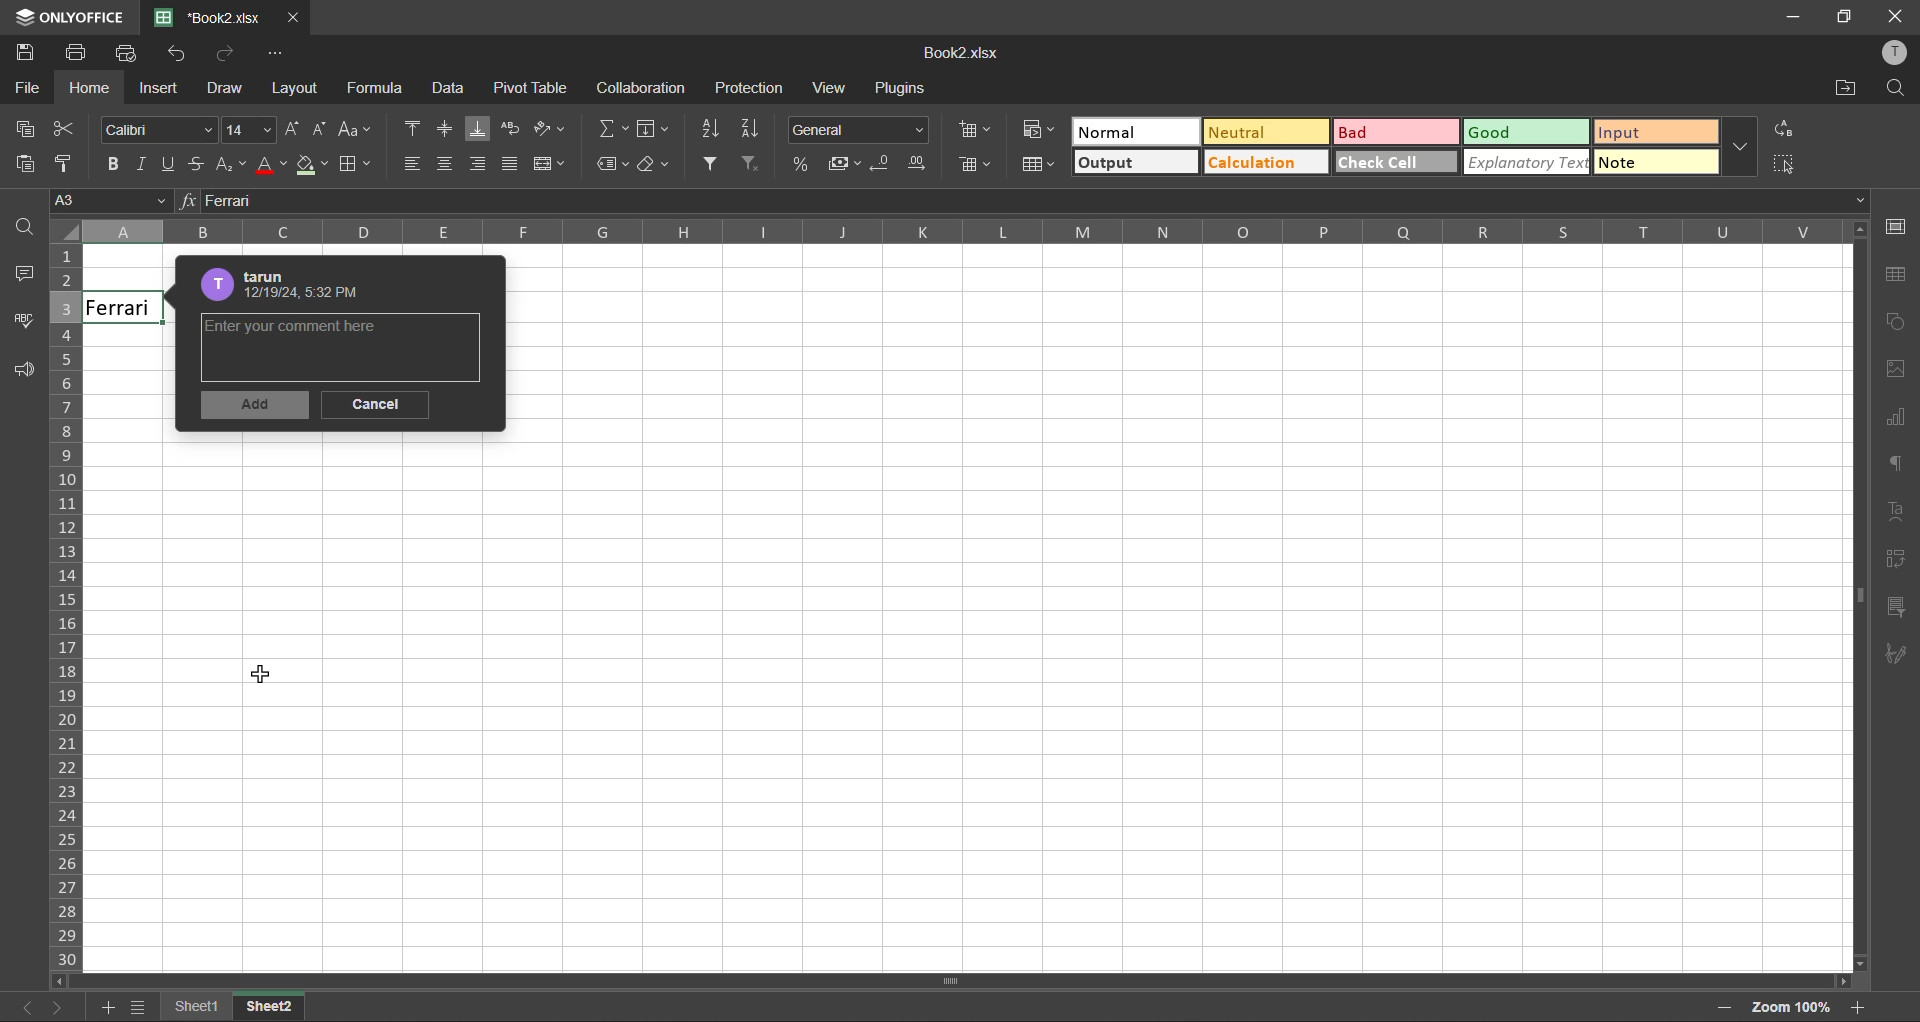 The width and height of the screenshot is (1920, 1022). What do you see at coordinates (210, 15) in the screenshot?
I see `Book2.xlsx` at bounding box center [210, 15].